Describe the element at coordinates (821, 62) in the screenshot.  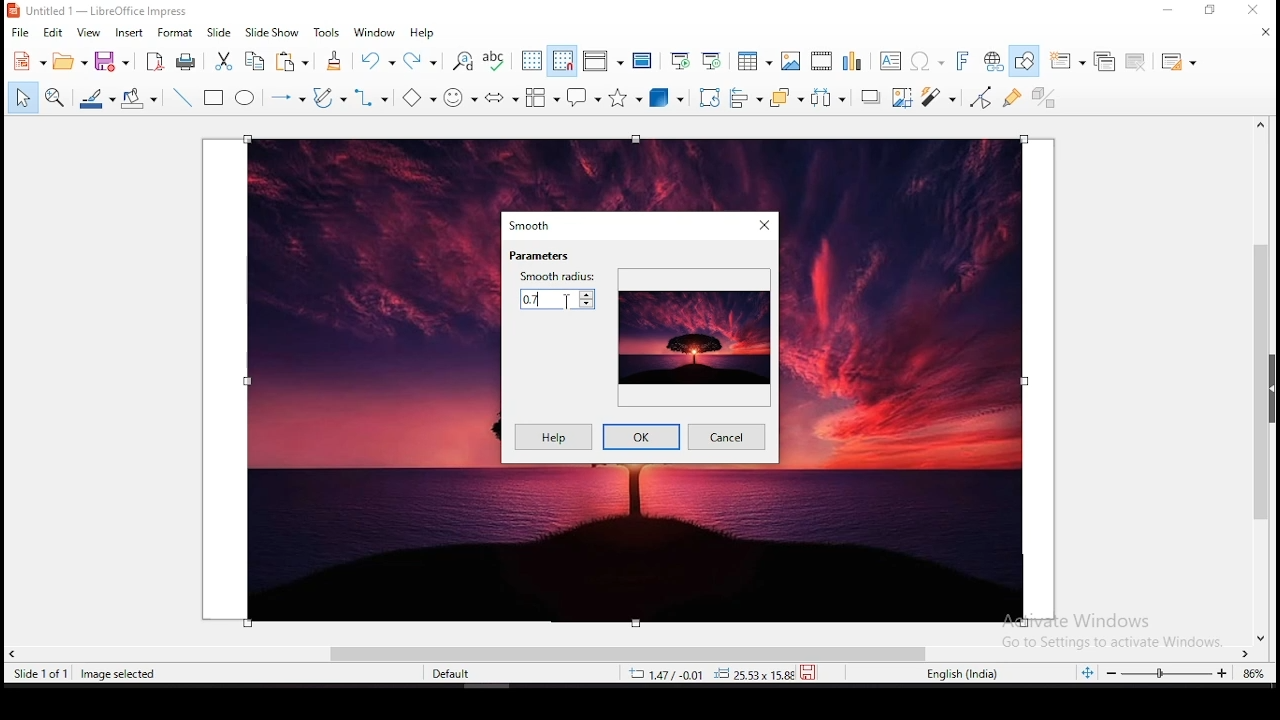
I see `insert video` at that location.